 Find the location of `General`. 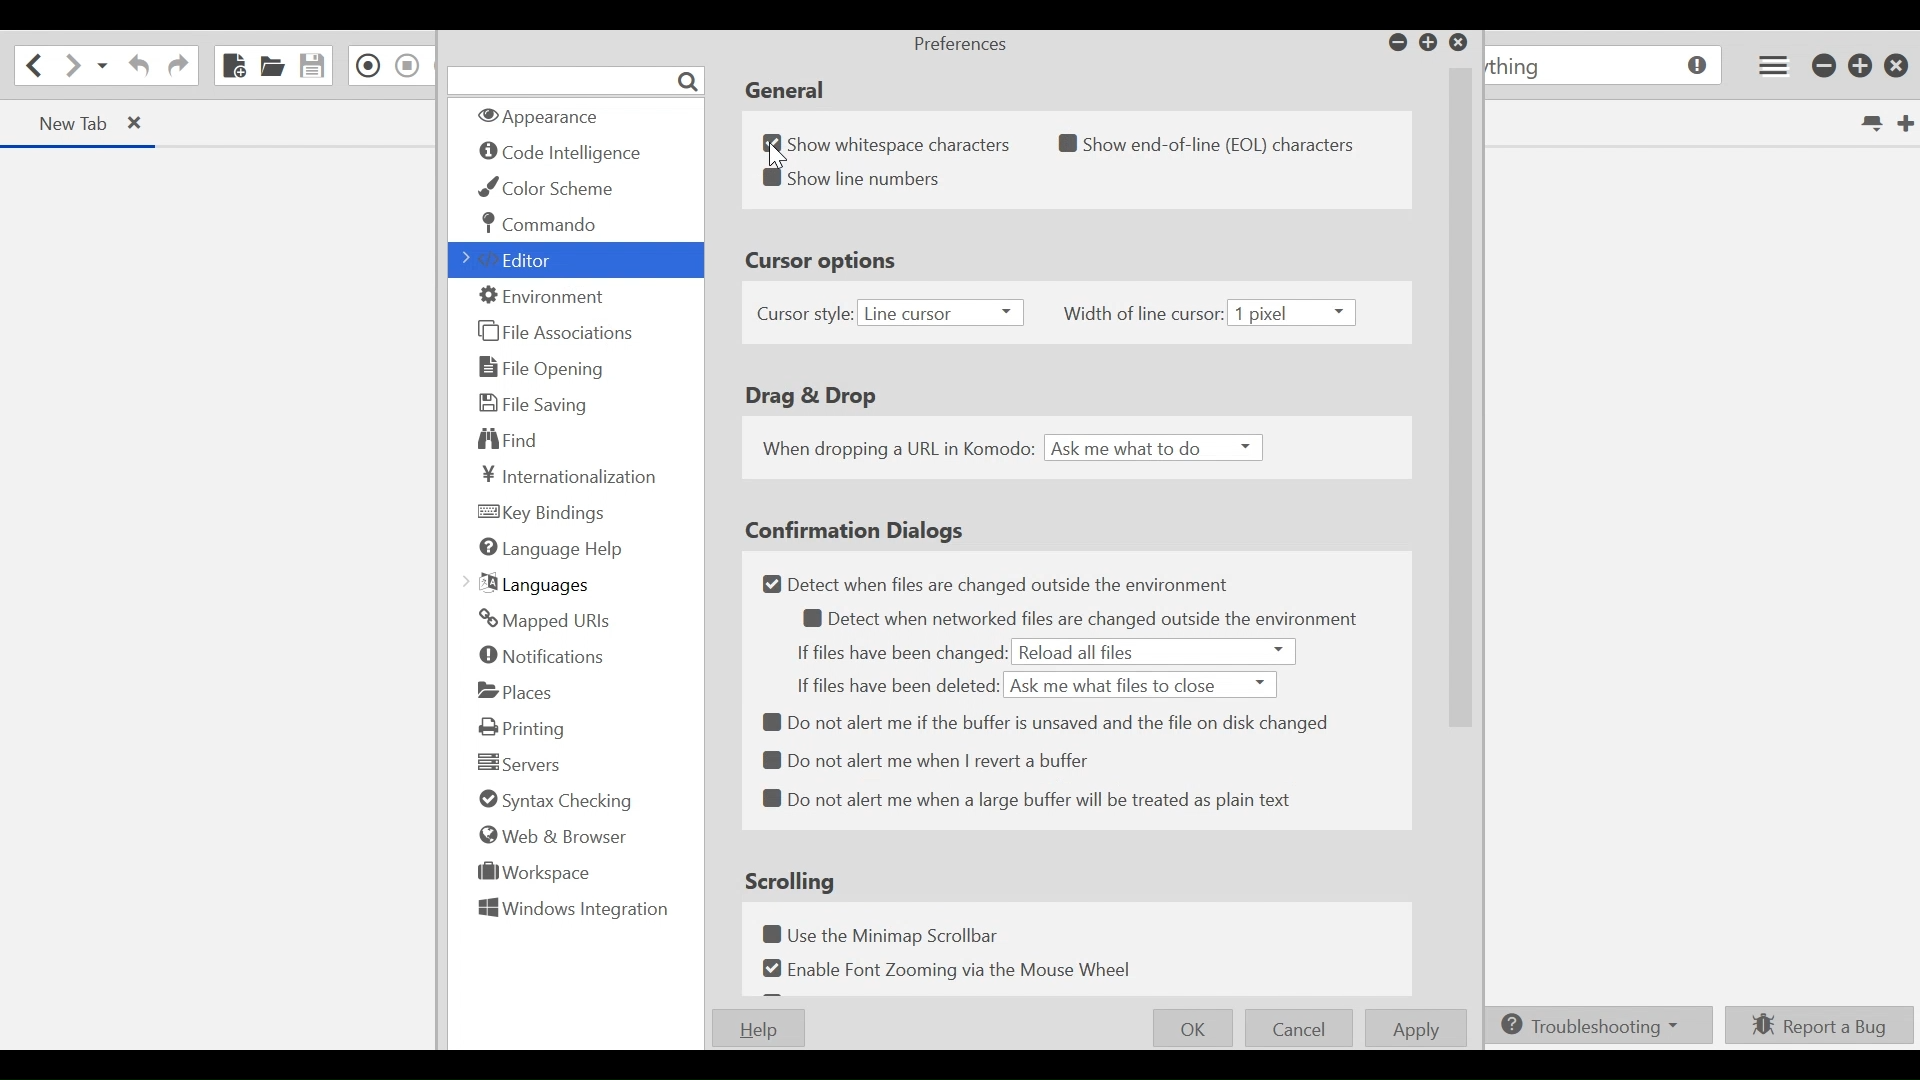

General is located at coordinates (783, 91).